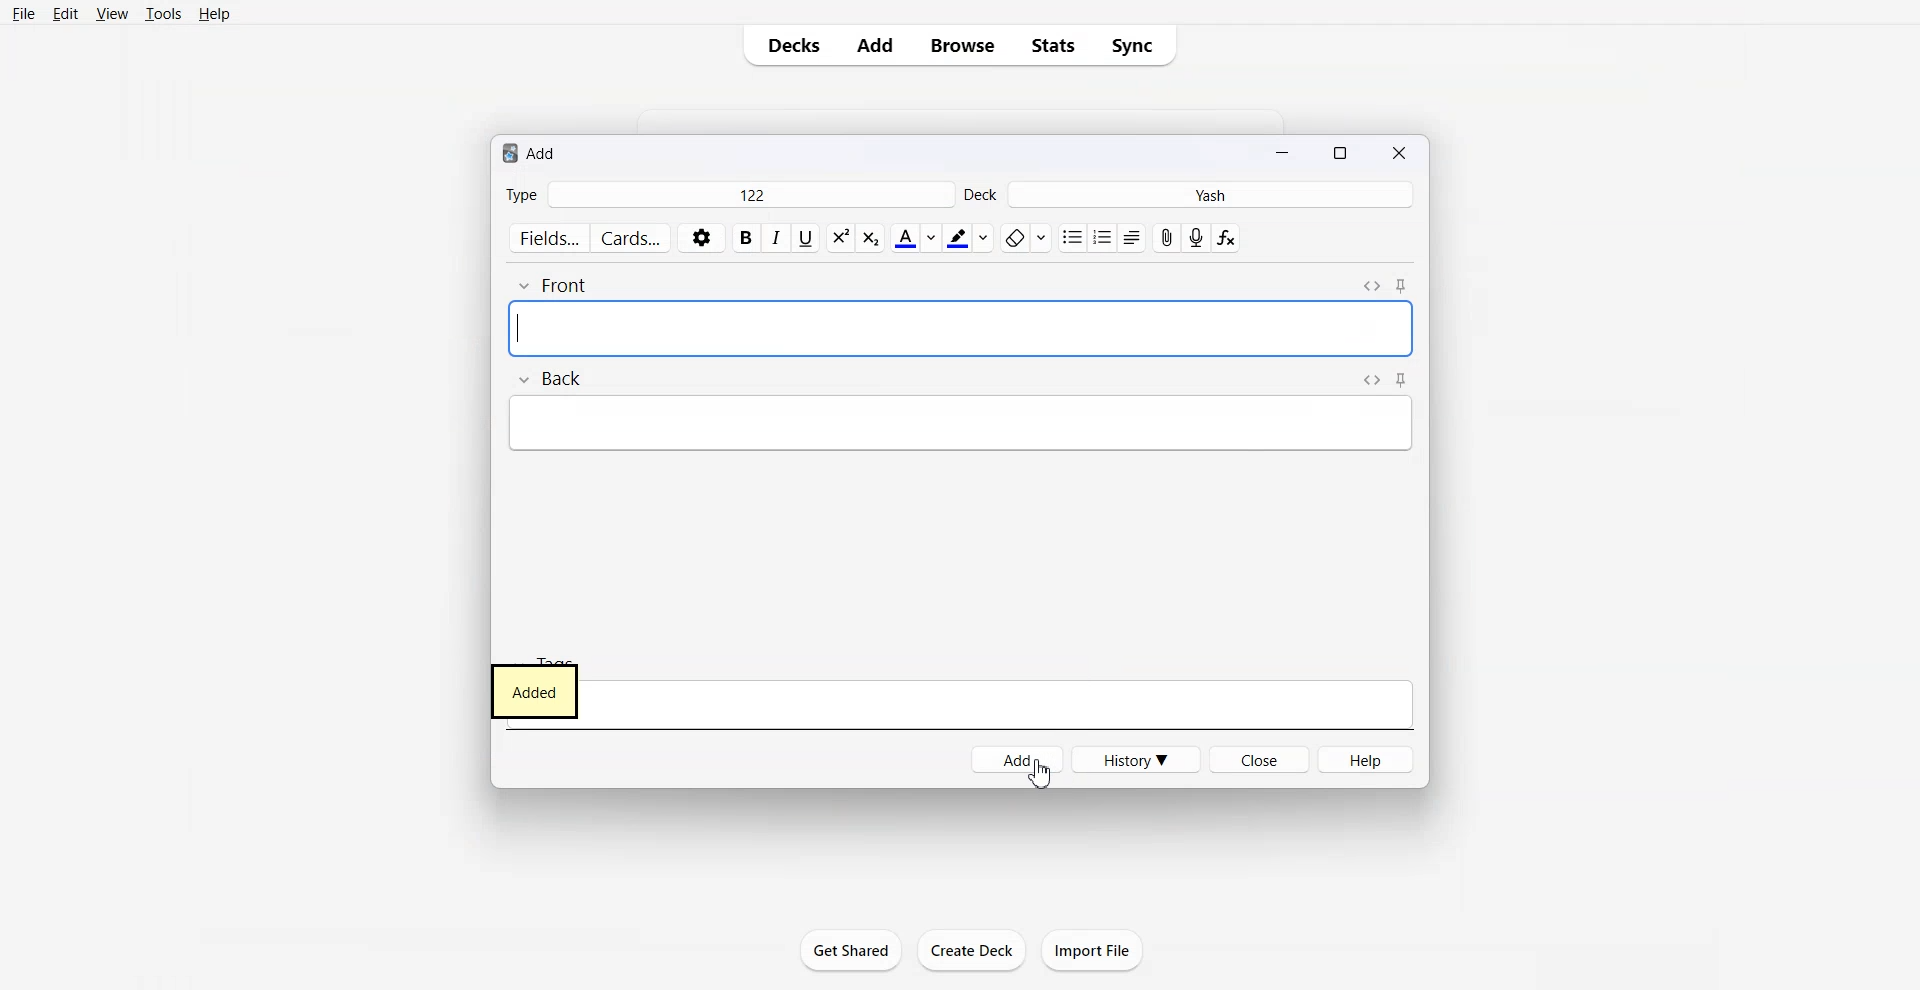  I want to click on Add, so click(873, 45).